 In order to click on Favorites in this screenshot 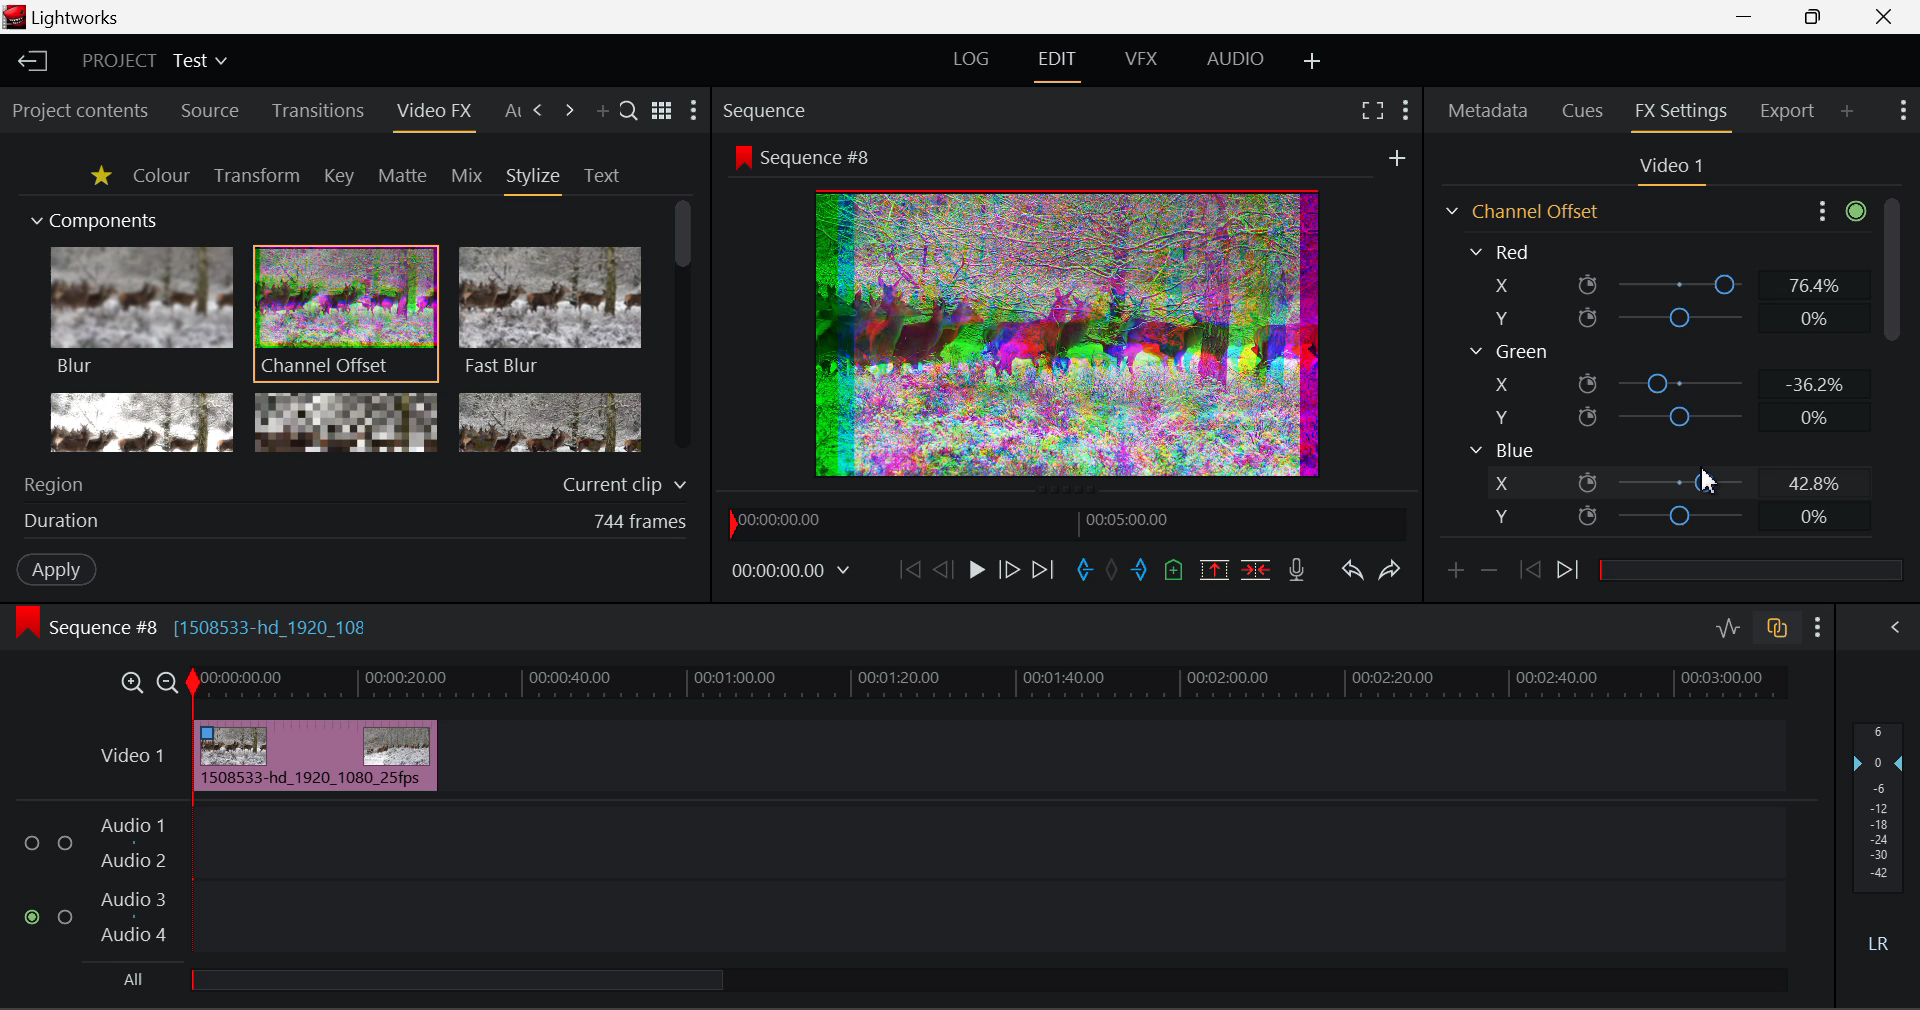, I will do `click(100, 178)`.